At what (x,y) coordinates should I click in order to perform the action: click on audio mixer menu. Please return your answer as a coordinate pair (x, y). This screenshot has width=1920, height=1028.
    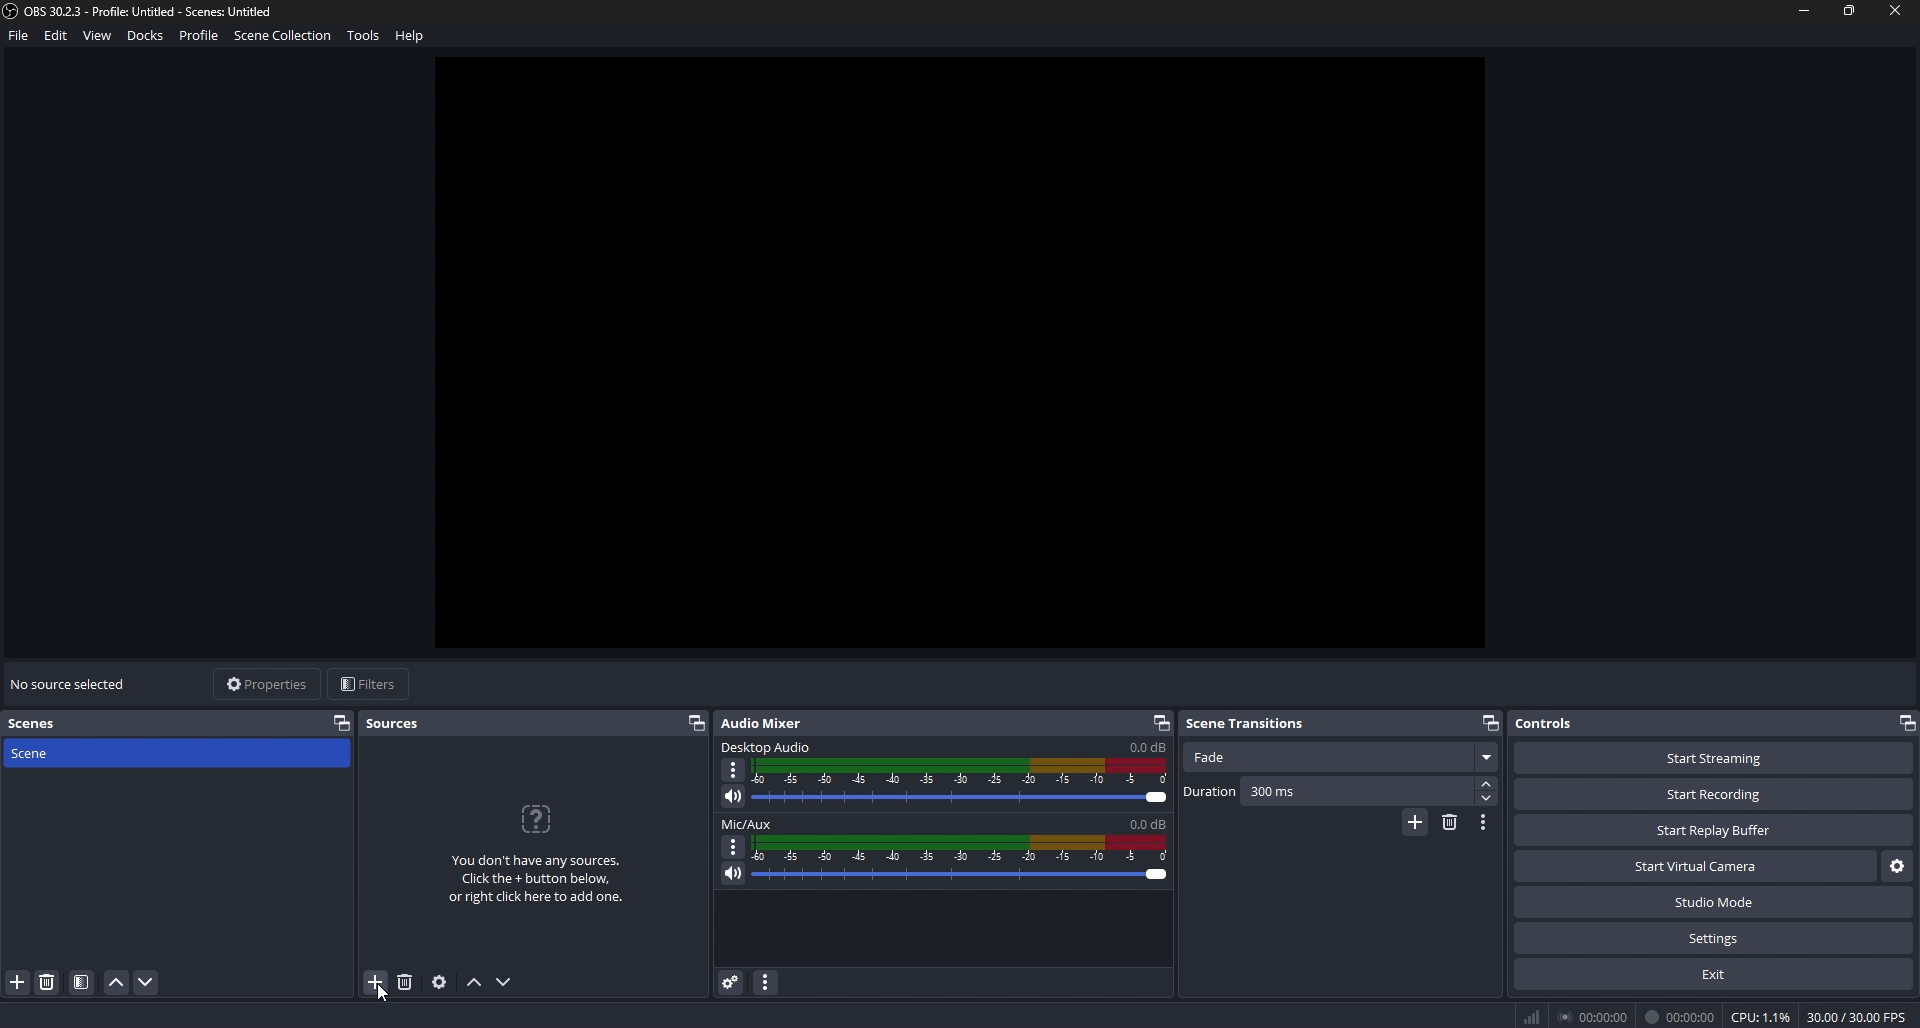
    Looking at the image, I should click on (767, 981).